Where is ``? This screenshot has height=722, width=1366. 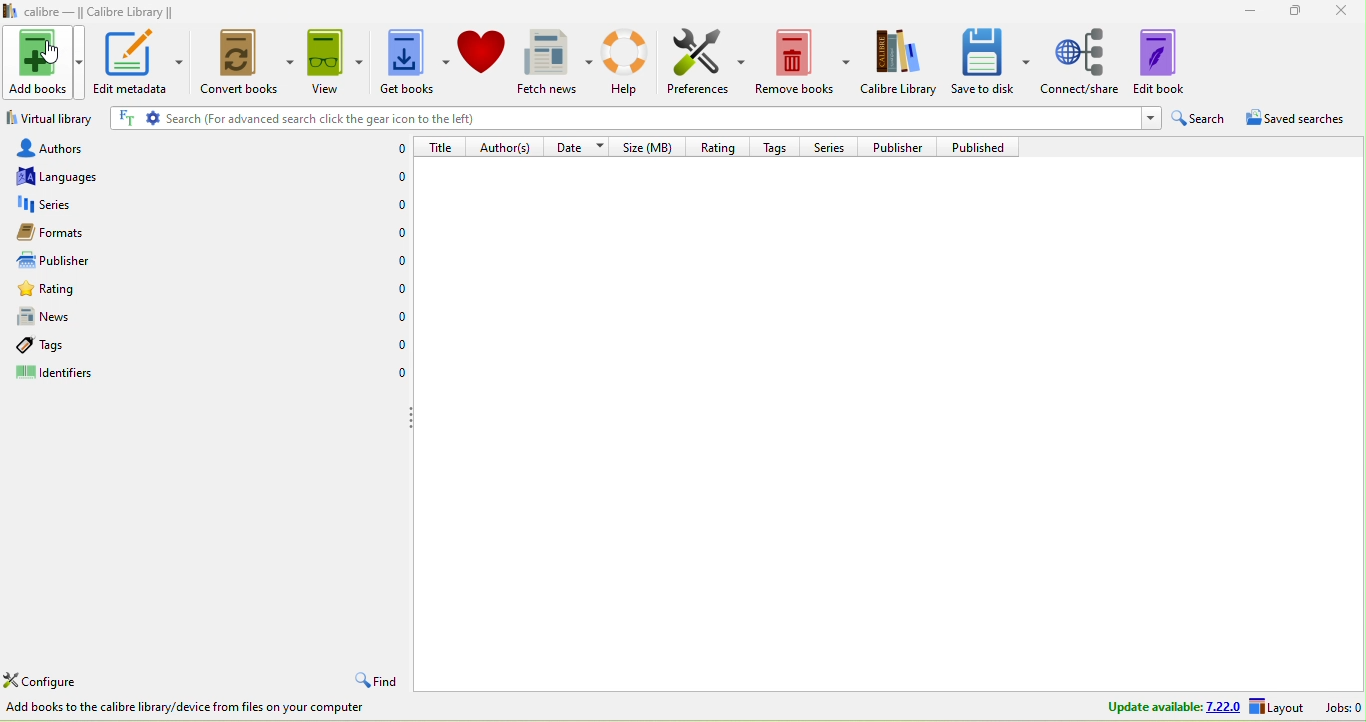
 is located at coordinates (398, 288).